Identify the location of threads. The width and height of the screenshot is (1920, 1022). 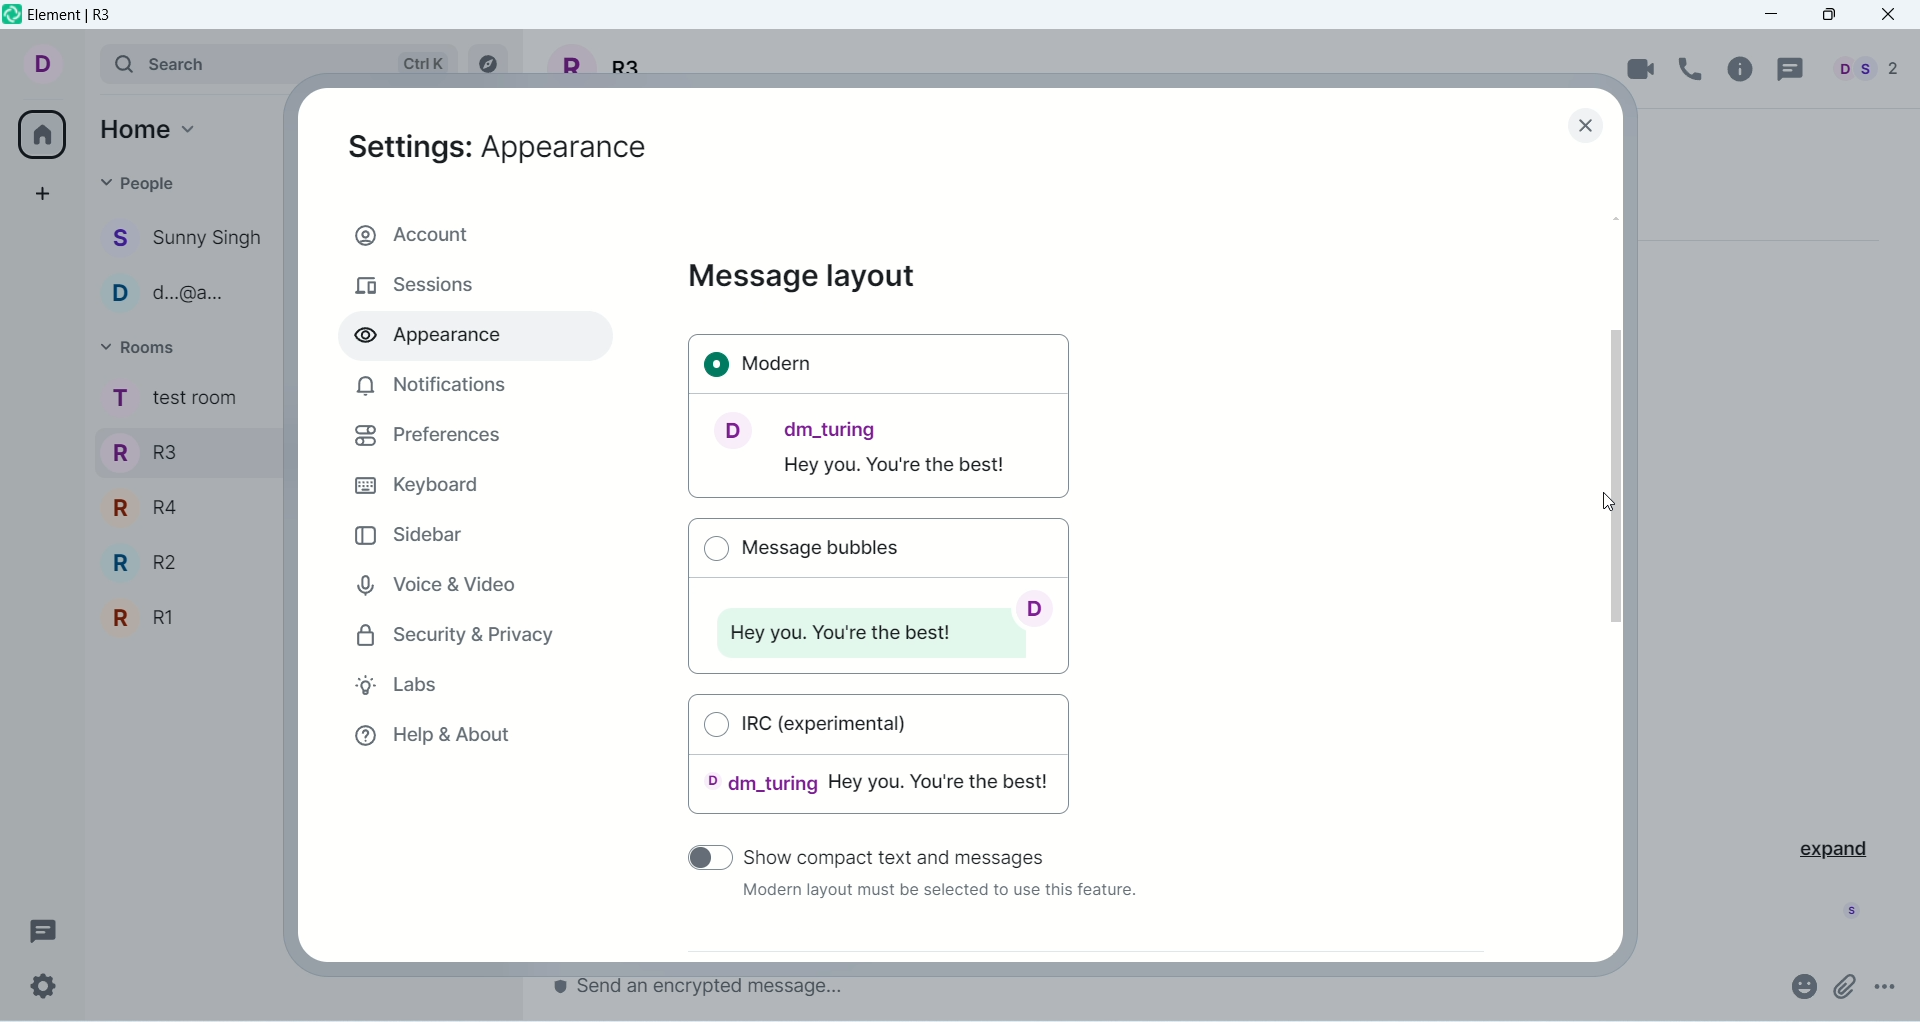
(43, 927).